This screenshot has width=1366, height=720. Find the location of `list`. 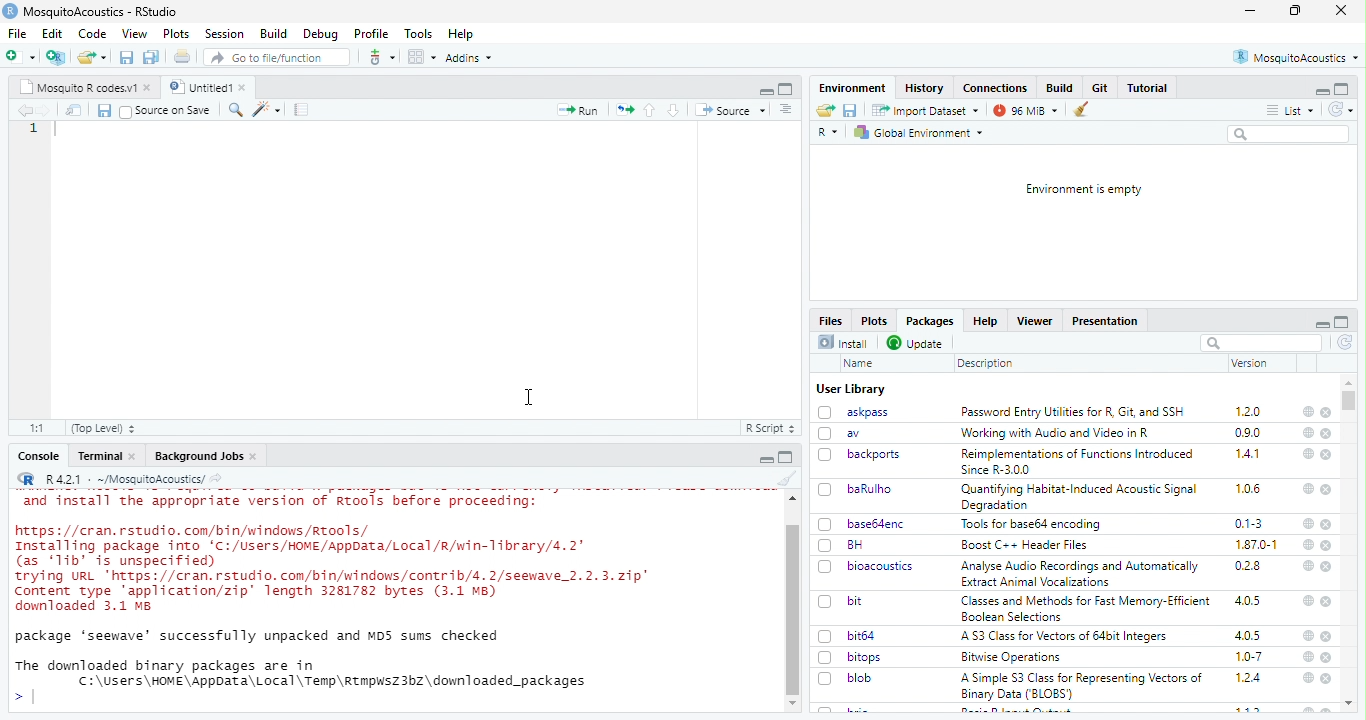

list is located at coordinates (1291, 111).